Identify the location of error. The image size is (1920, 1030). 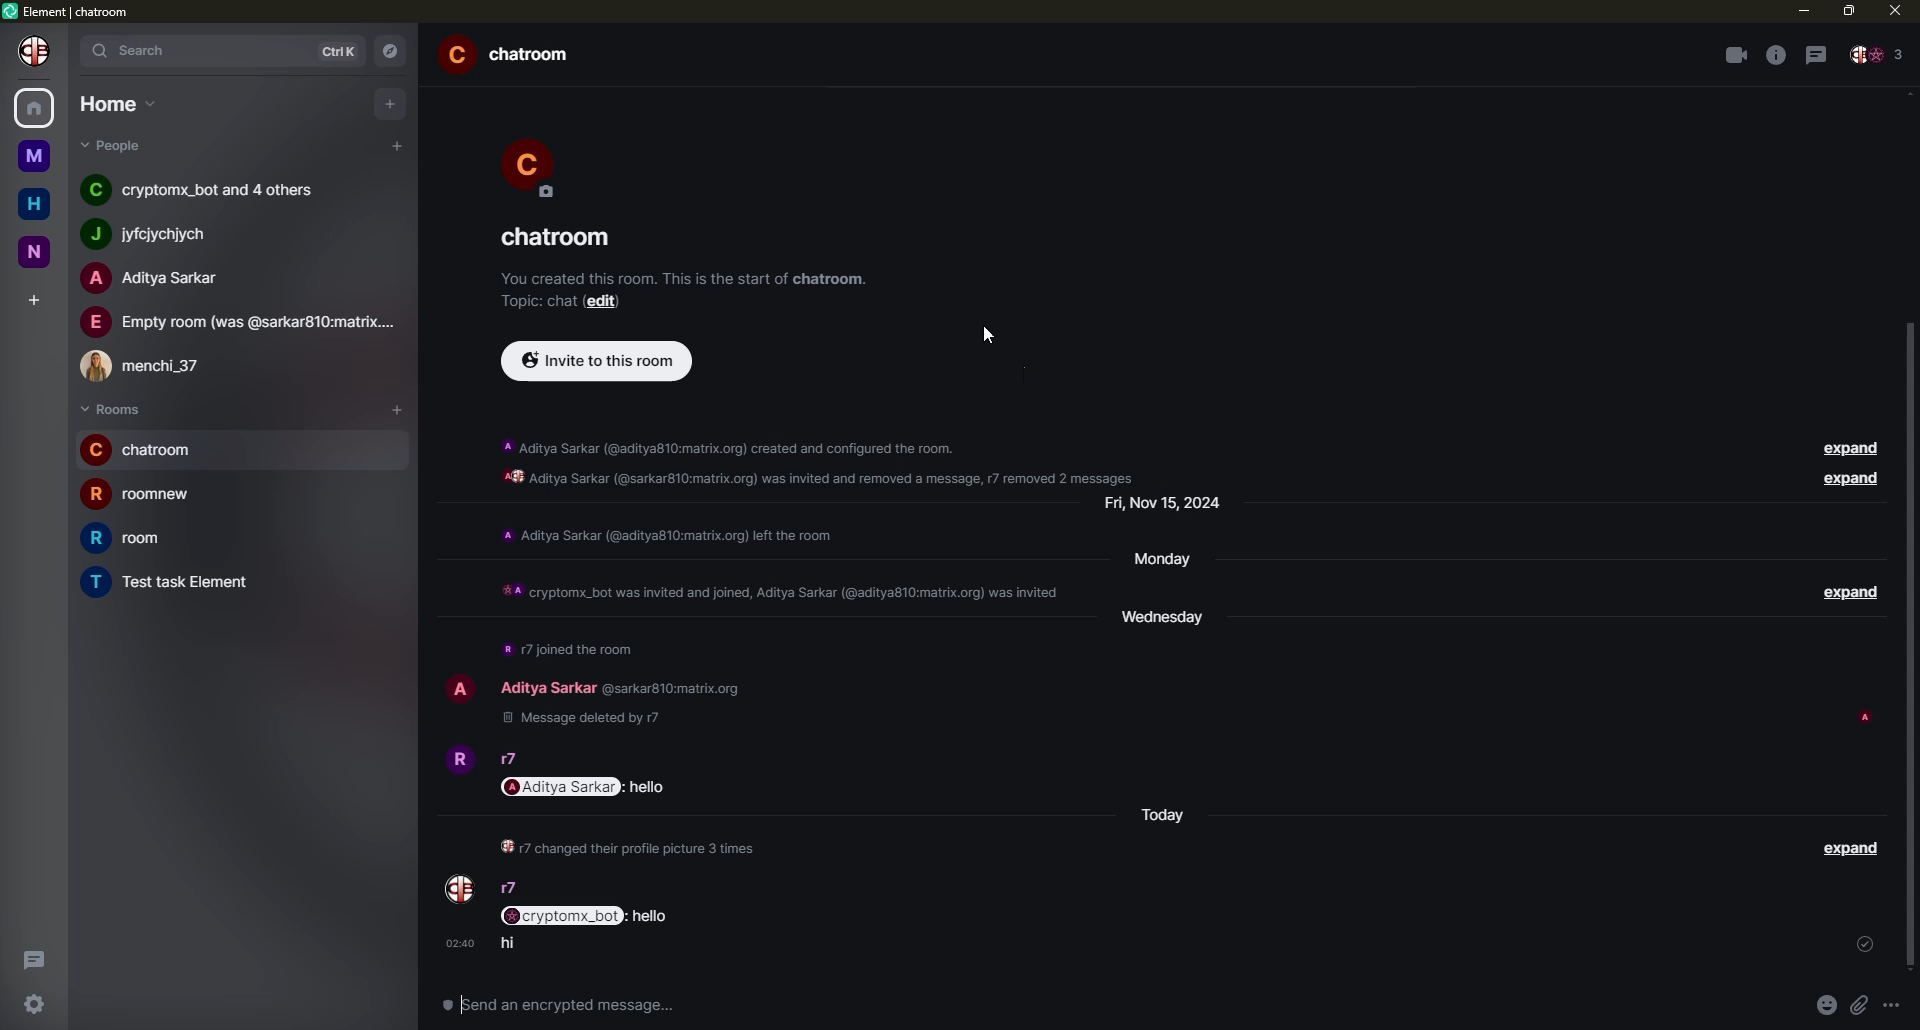
(394, 451).